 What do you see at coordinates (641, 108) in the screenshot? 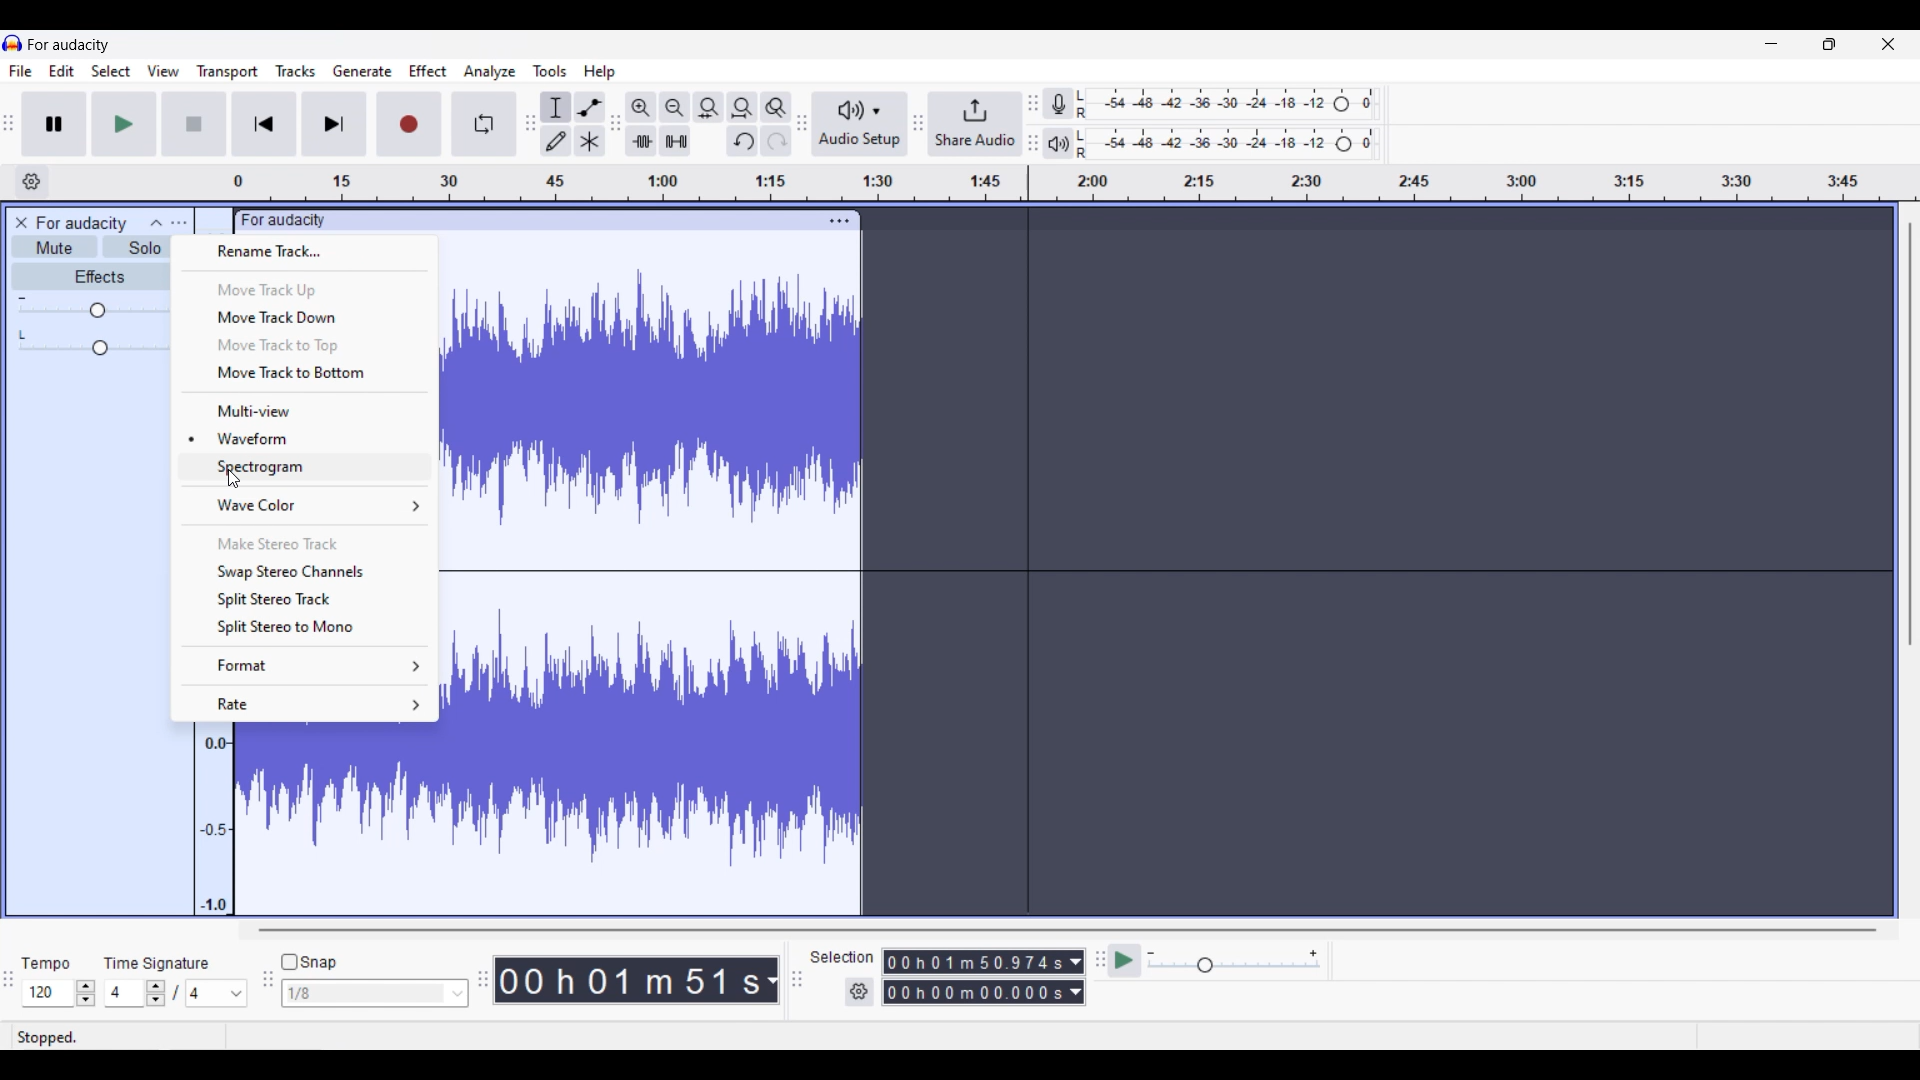
I see `Zoom in` at bounding box center [641, 108].